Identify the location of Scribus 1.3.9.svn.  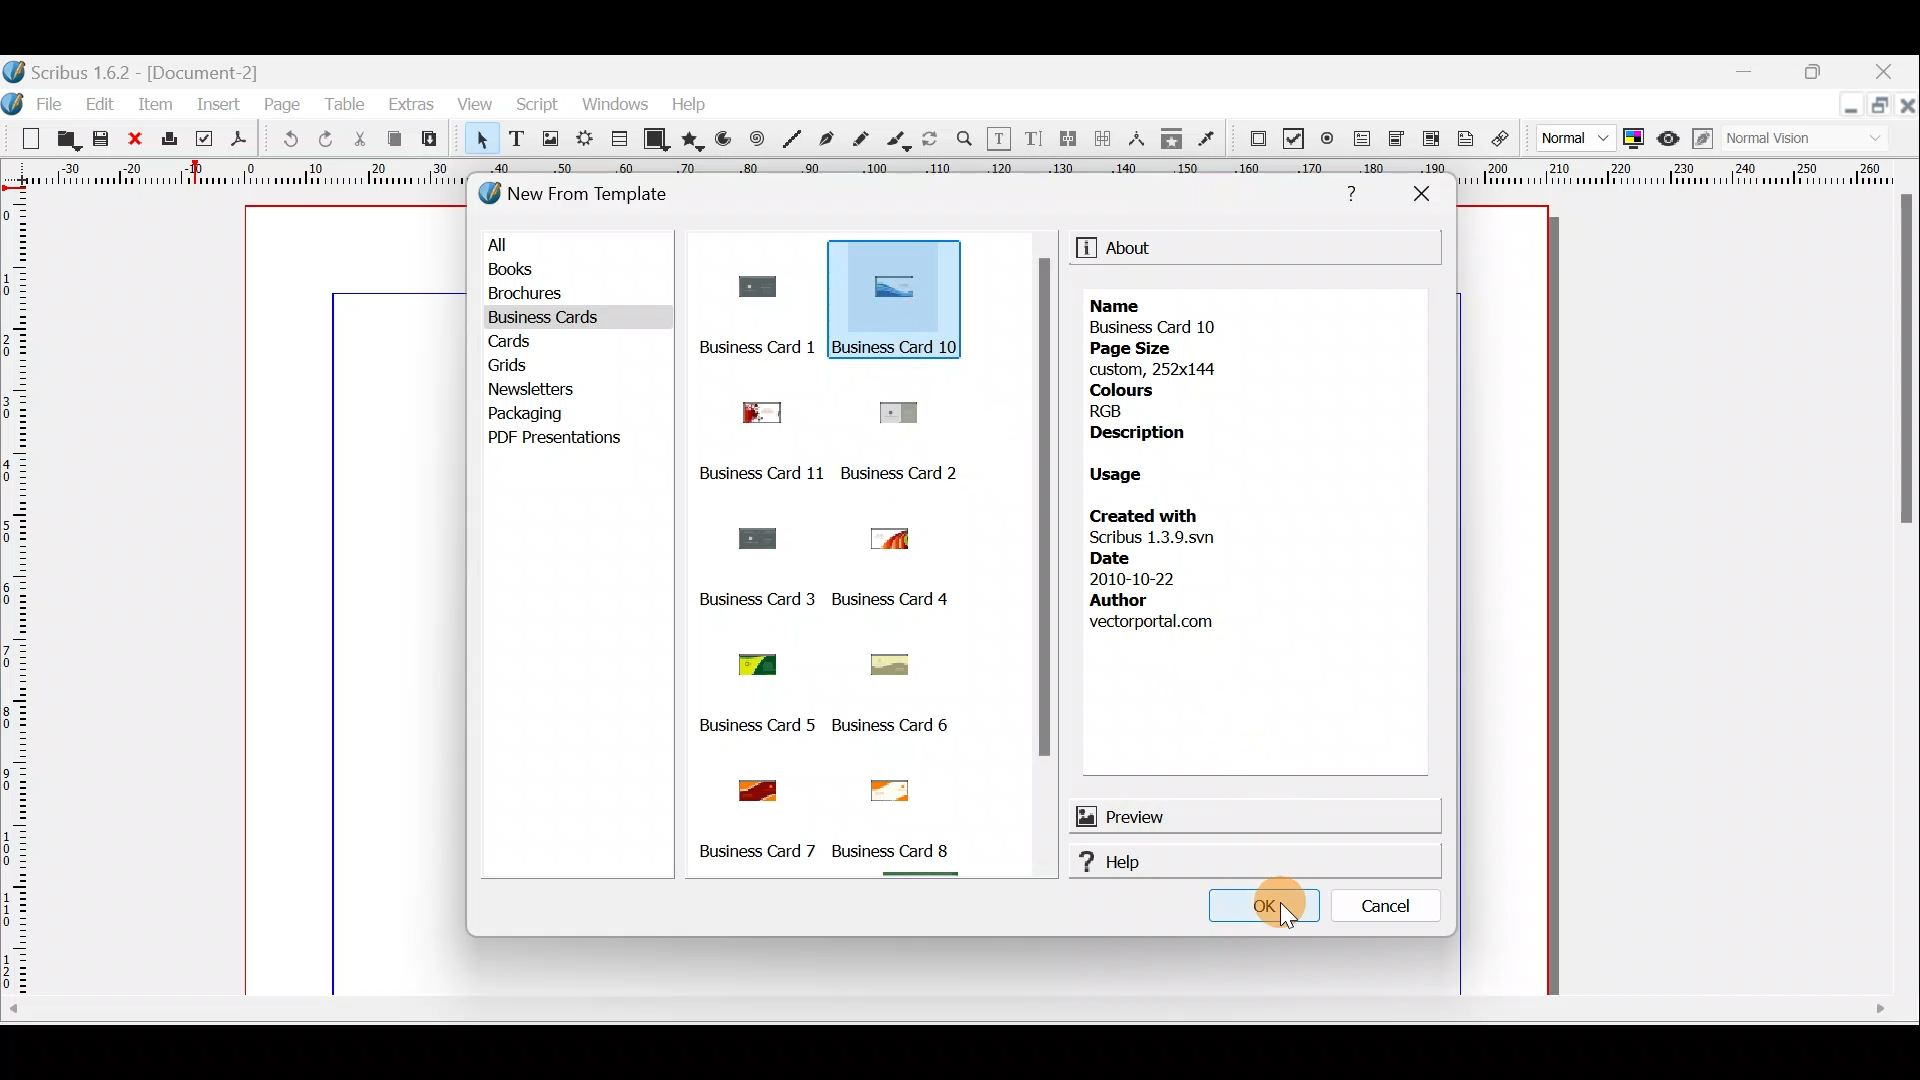
(1157, 537).